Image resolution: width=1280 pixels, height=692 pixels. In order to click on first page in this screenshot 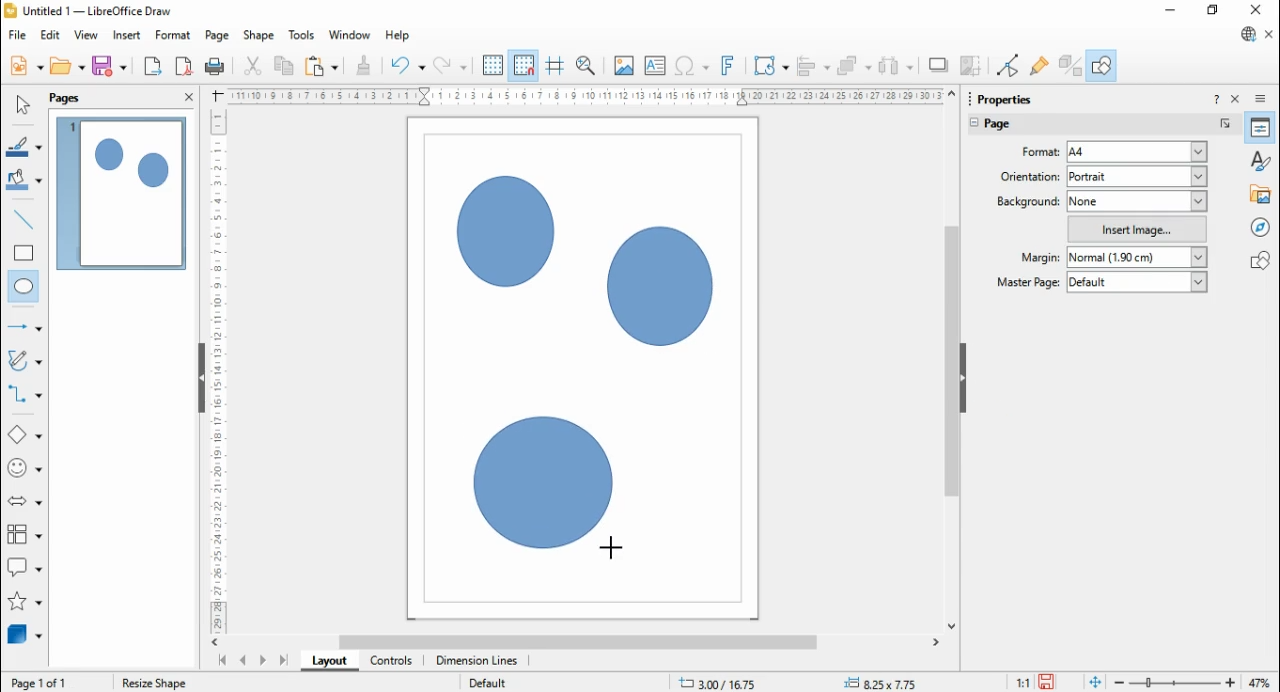, I will do `click(221, 661)`.